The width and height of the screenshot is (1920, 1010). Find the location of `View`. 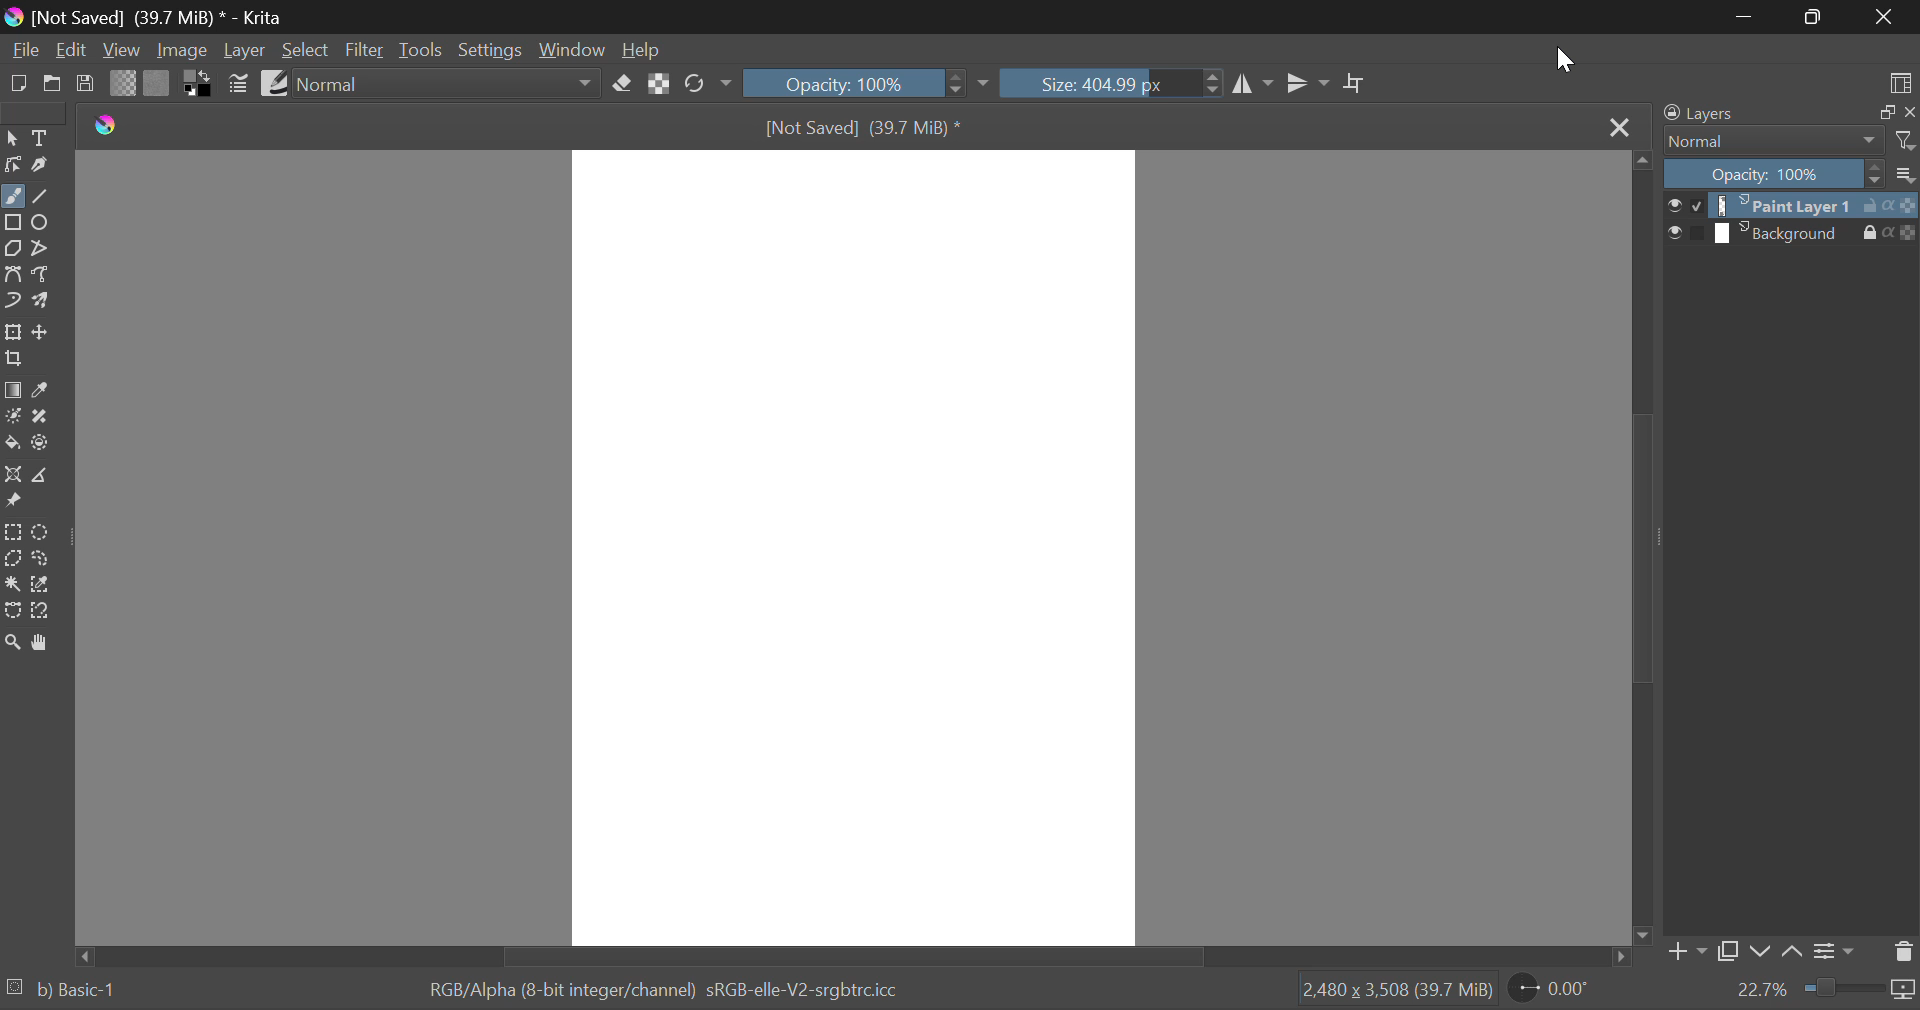

View is located at coordinates (122, 50).